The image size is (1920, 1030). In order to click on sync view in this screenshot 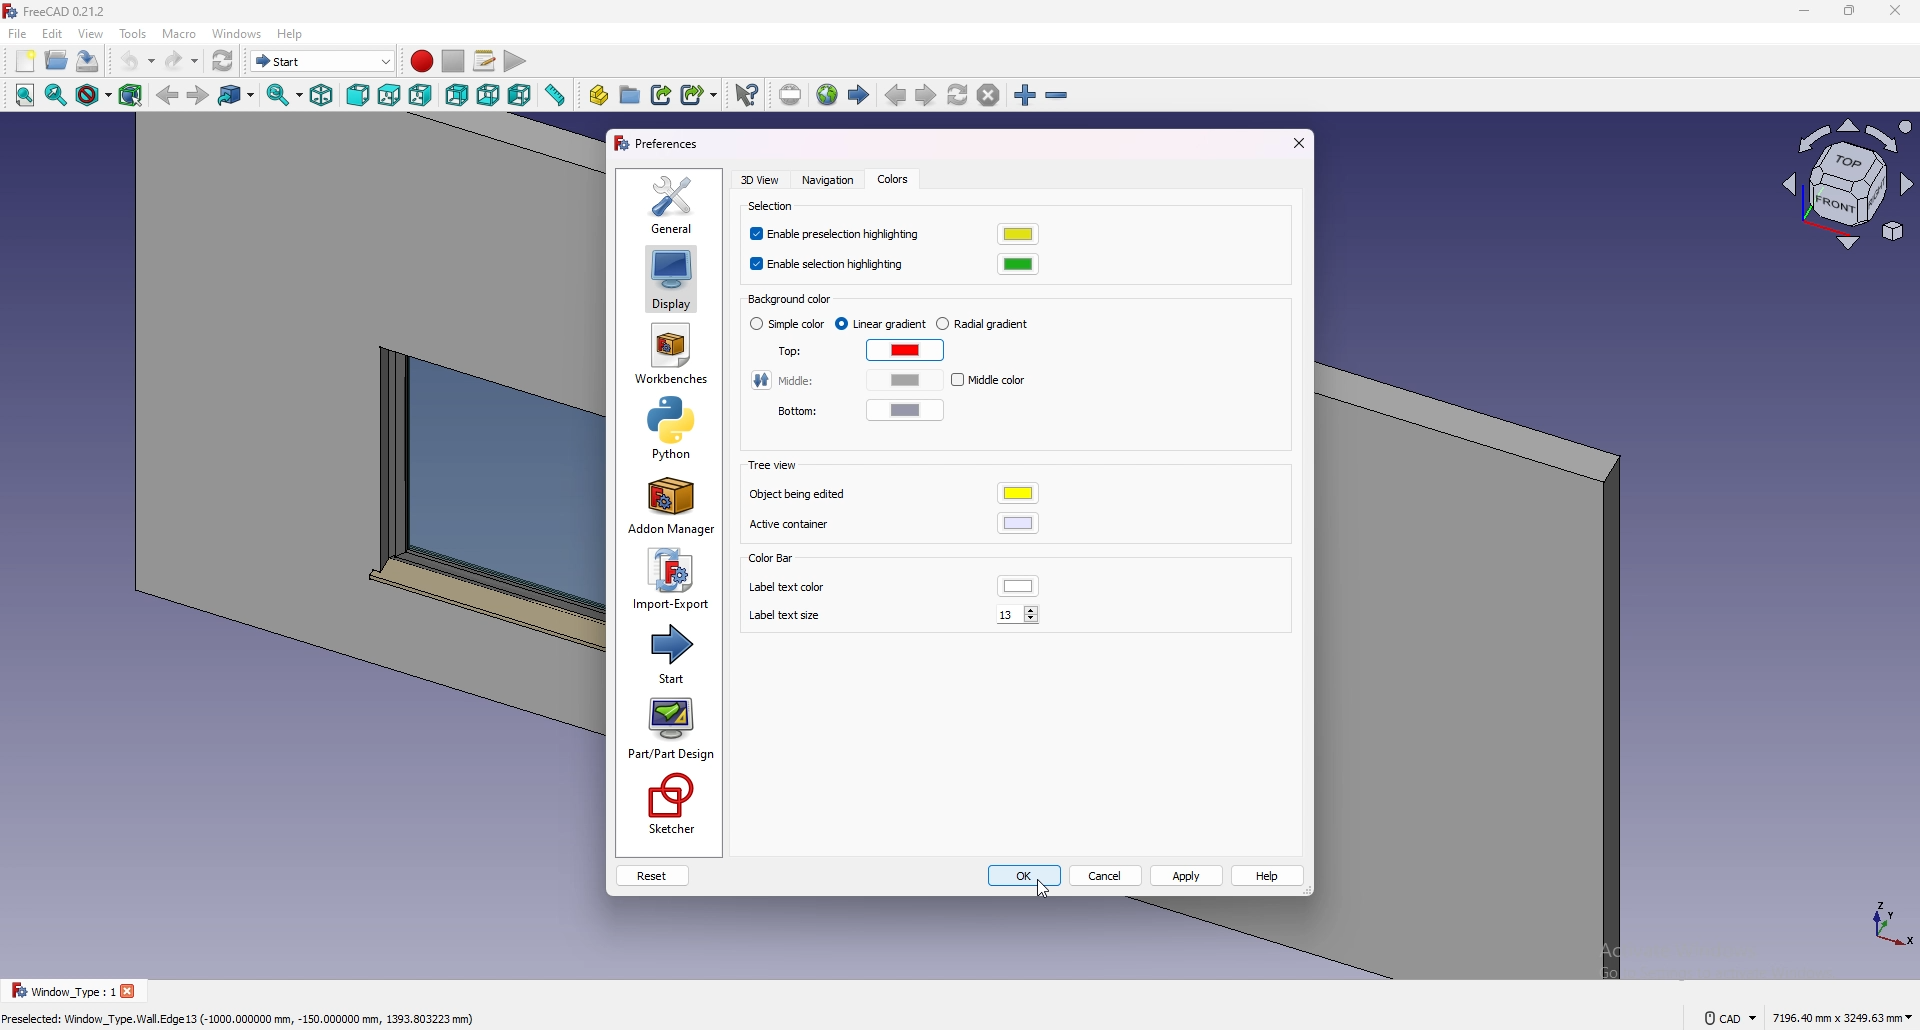, I will do `click(285, 95)`.